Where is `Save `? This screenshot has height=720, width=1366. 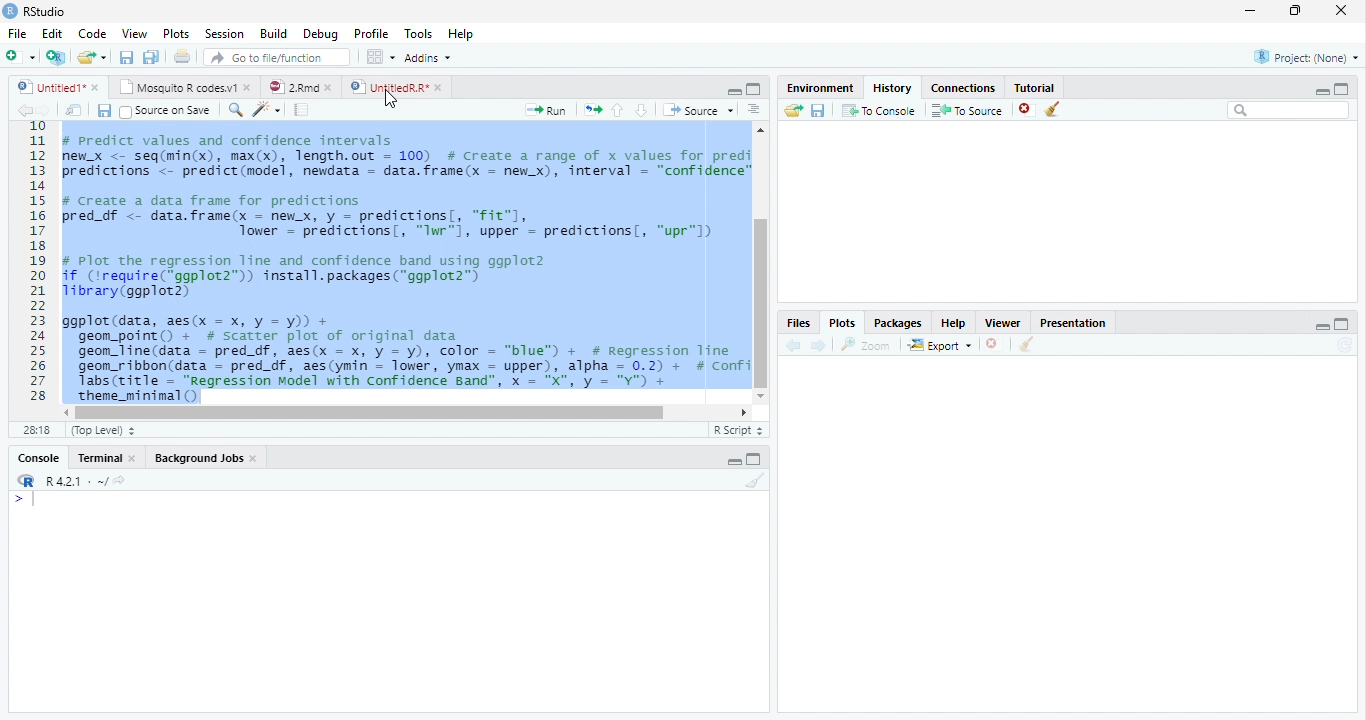 Save  is located at coordinates (130, 59).